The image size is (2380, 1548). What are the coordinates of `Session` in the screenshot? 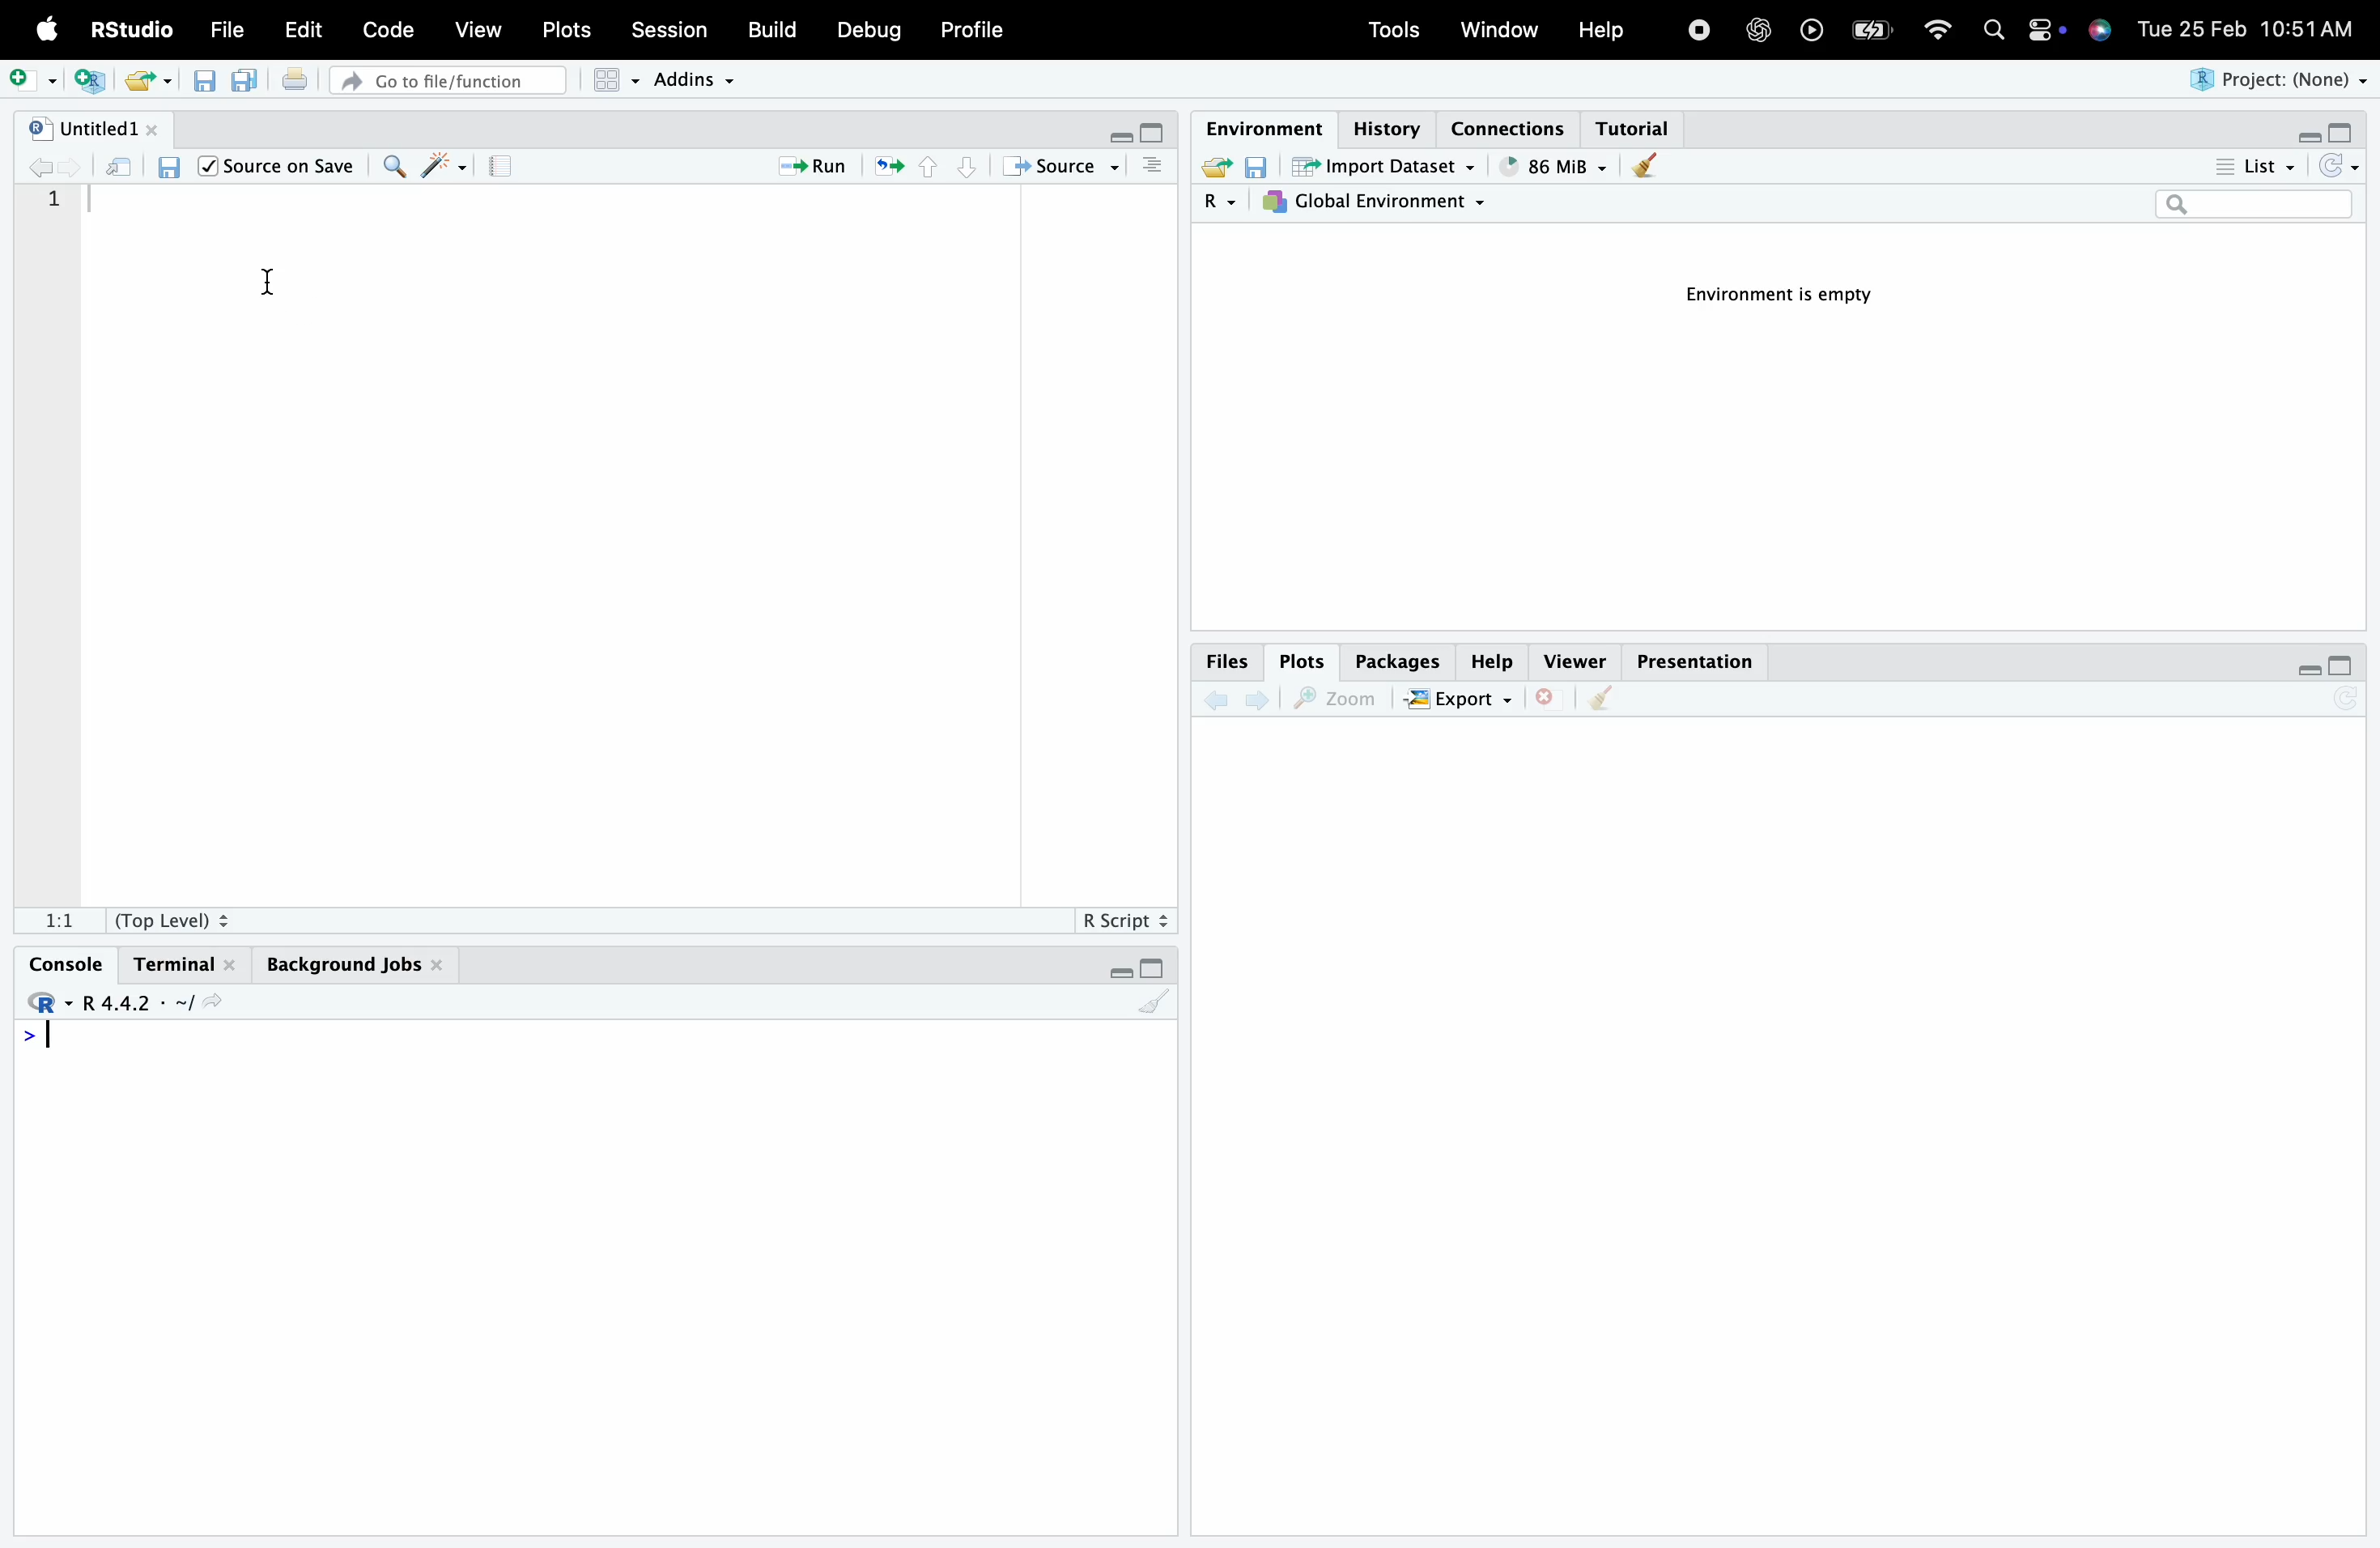 It's located at (676, 29).